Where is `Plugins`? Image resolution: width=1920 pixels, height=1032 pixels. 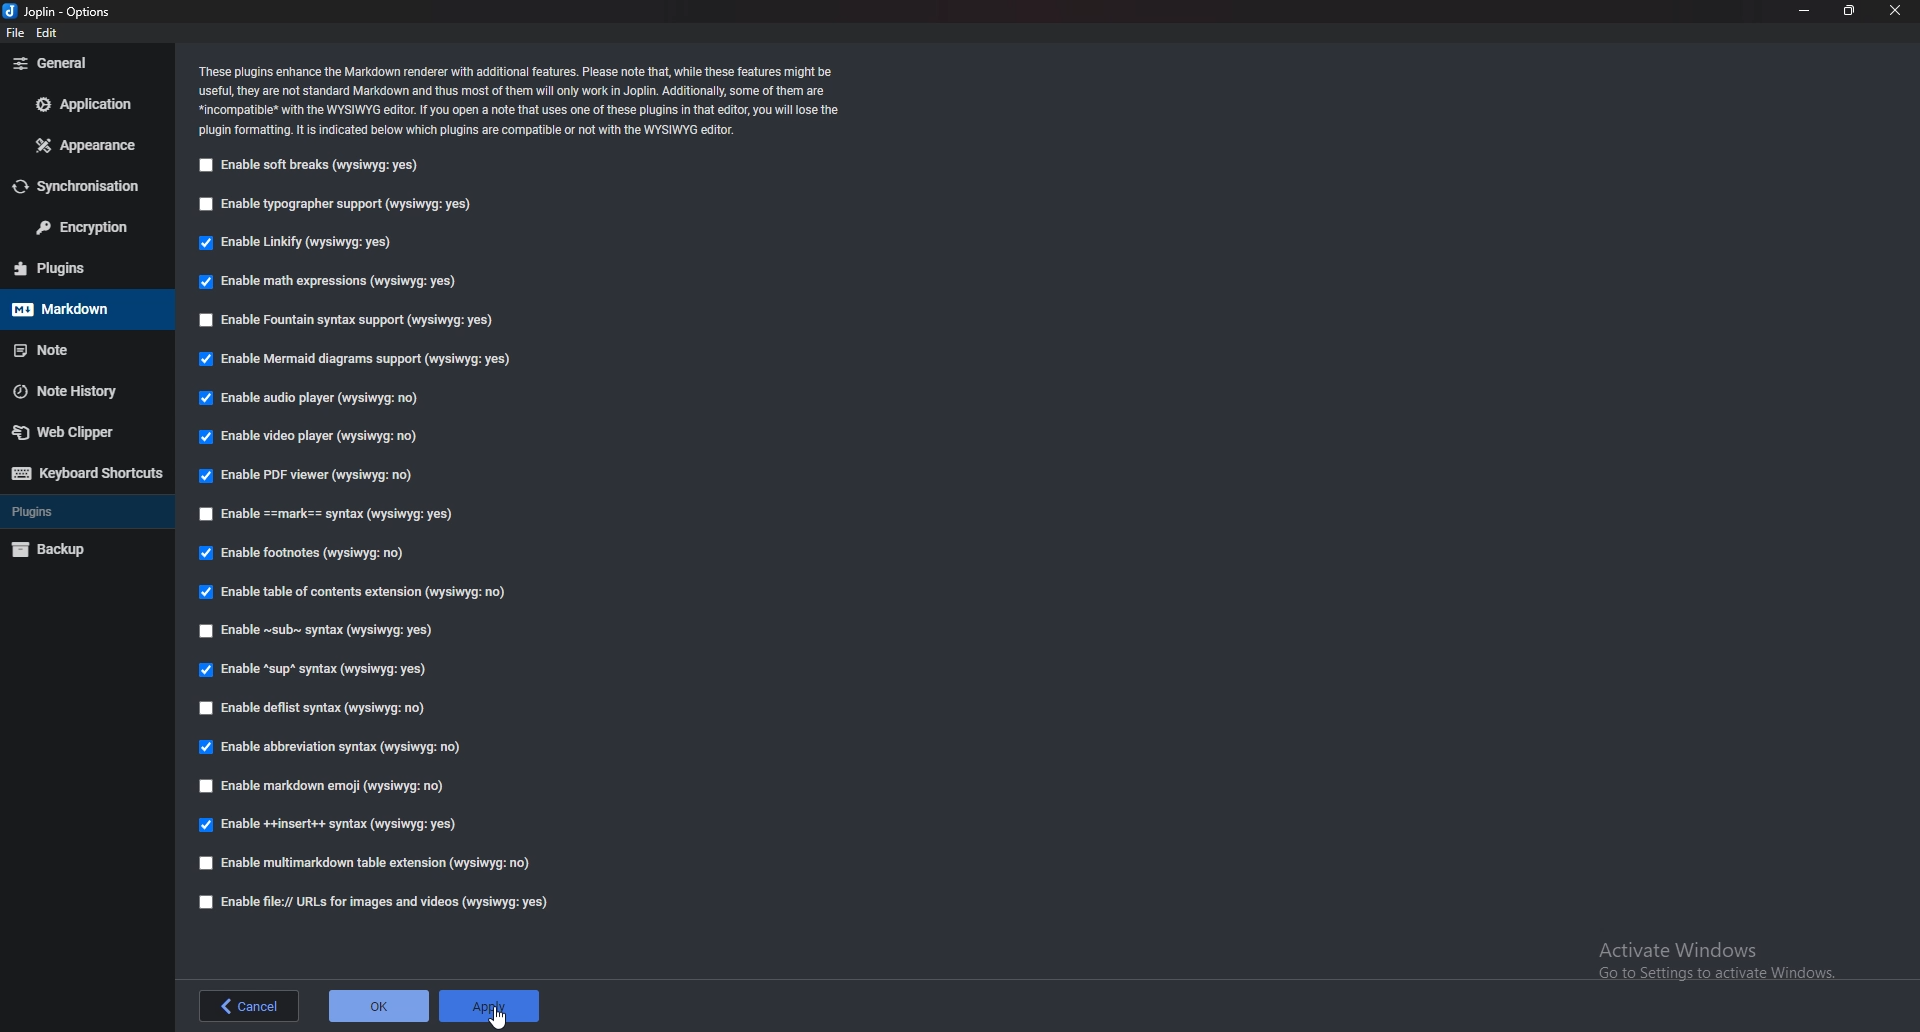 Plugins is located at coordinates (74, 269).